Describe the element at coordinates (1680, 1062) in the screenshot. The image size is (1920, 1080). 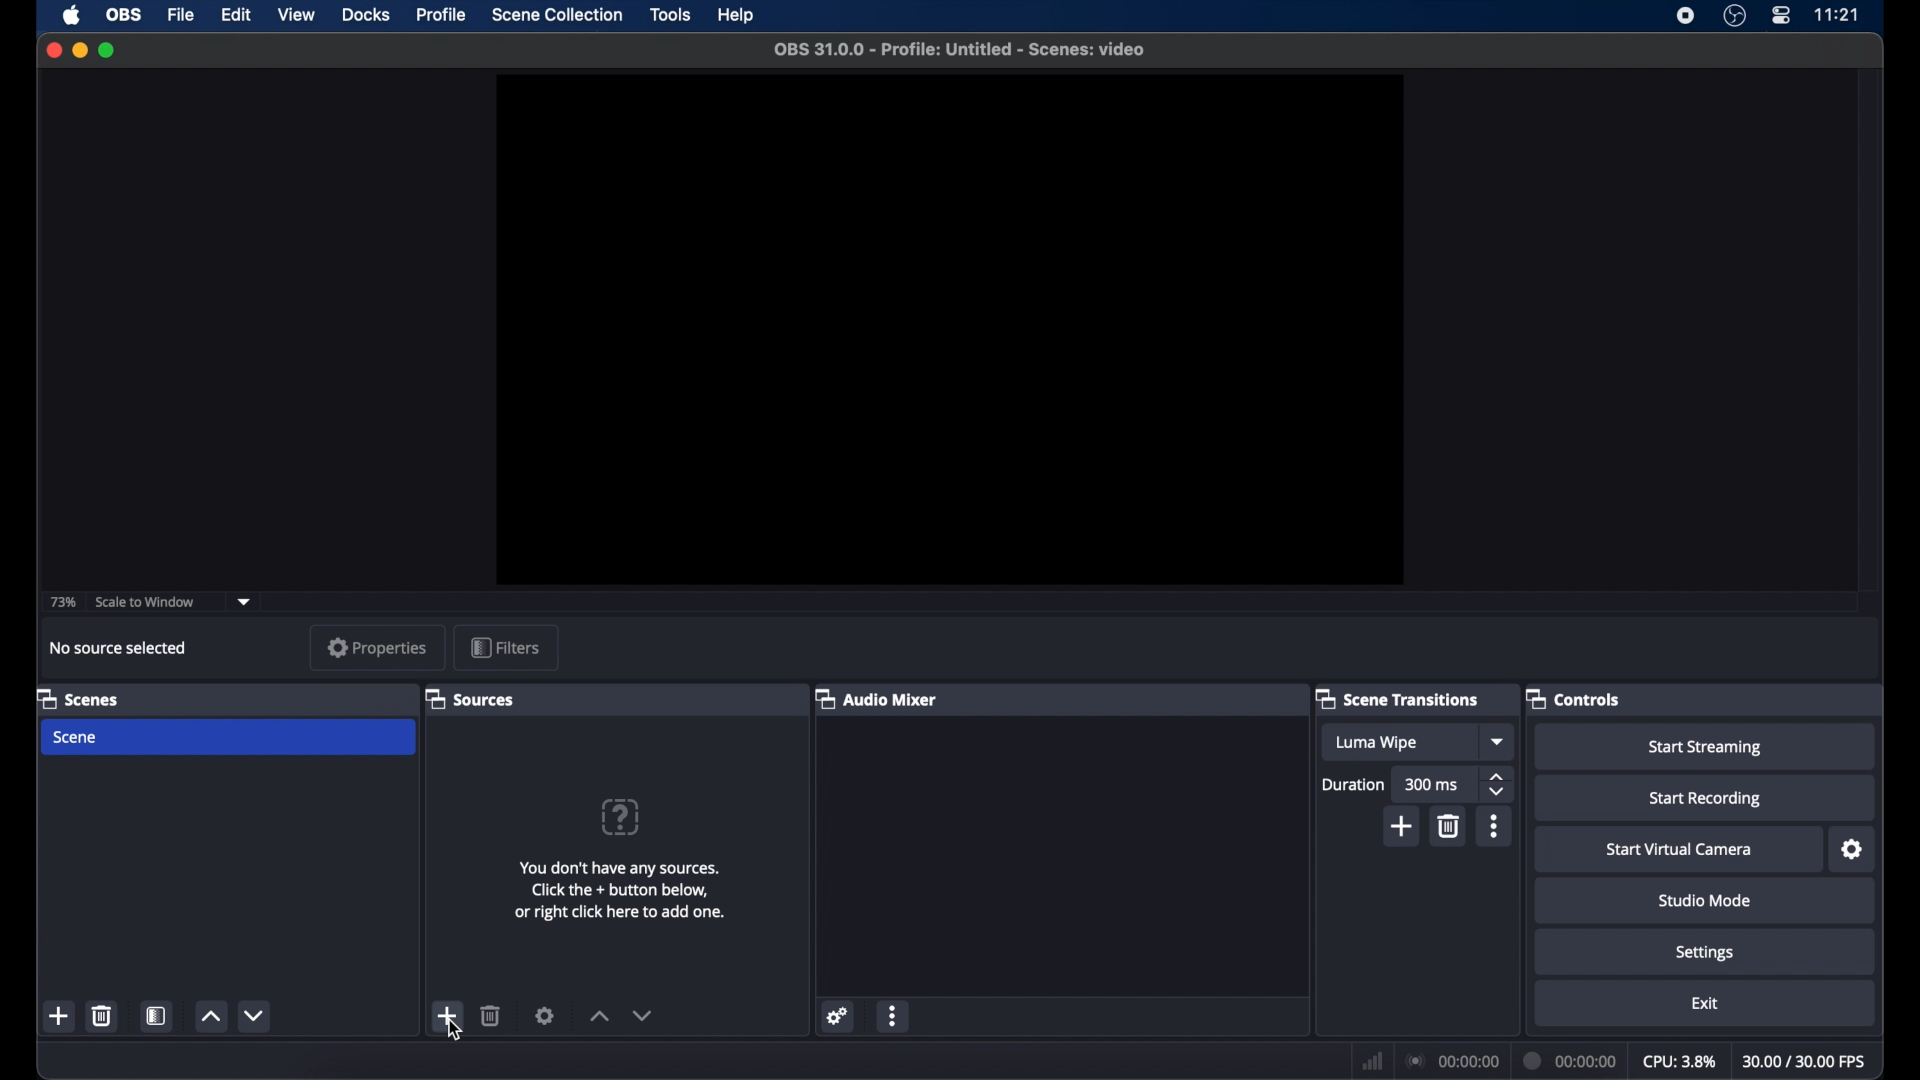
I see `cpu` at that location.